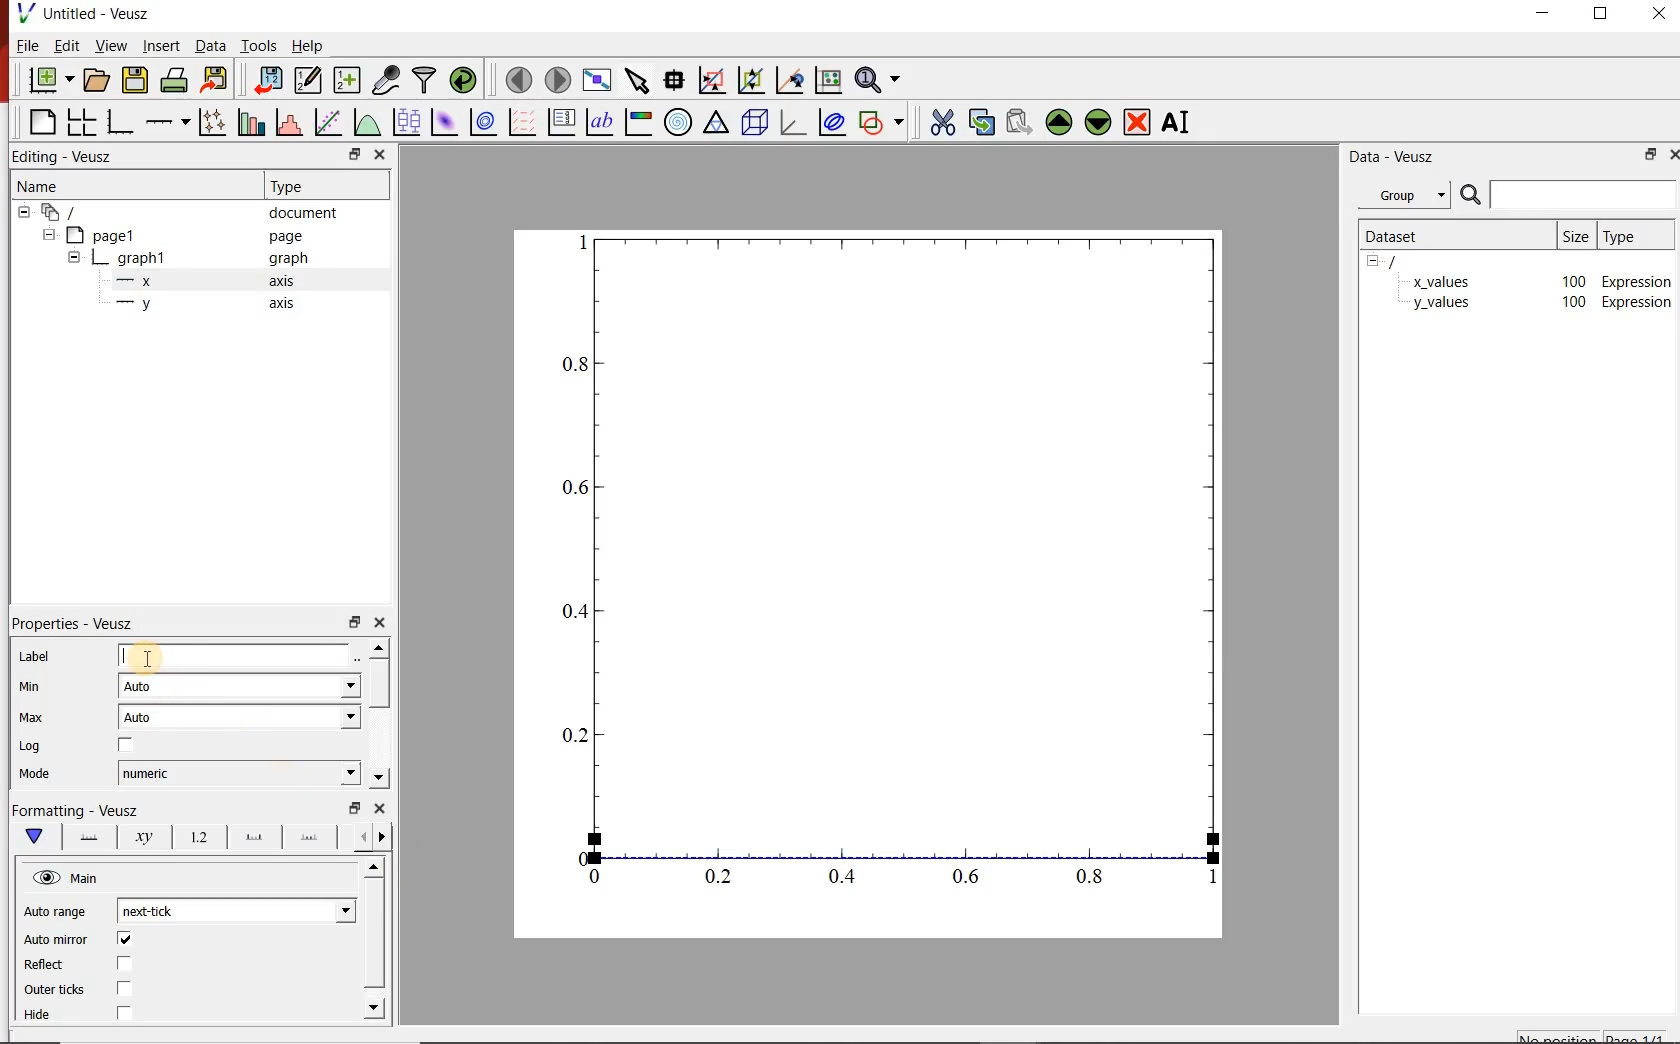 This screenshot has height=1044, width=1680. I want to click on checkbox, so click(126, 1011).